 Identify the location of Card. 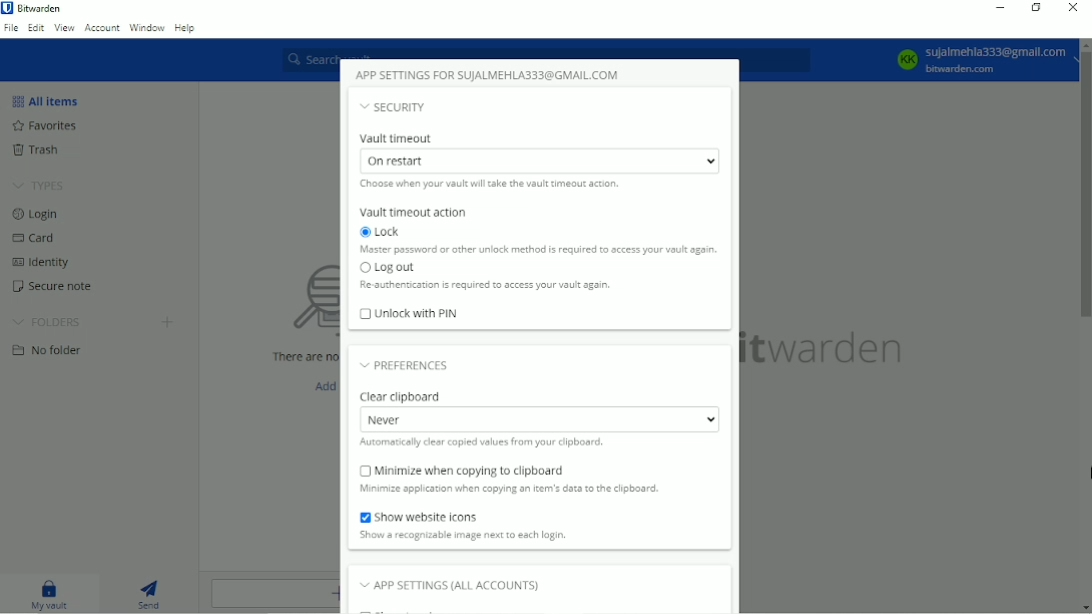
(35, 238).